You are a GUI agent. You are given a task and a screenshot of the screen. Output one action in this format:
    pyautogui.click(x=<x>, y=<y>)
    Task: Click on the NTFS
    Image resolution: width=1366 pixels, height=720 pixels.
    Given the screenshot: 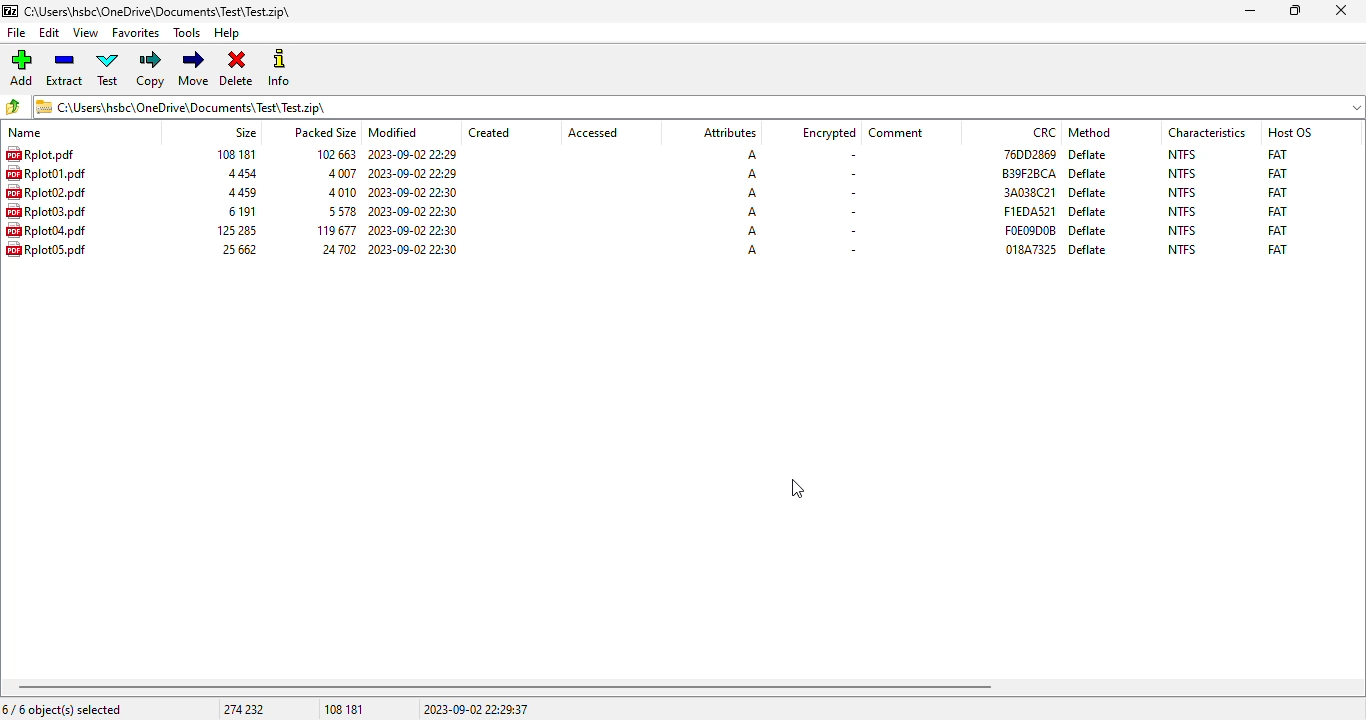 What is the action you would take?
    pyautogui.click(x=1182, y=174)
    